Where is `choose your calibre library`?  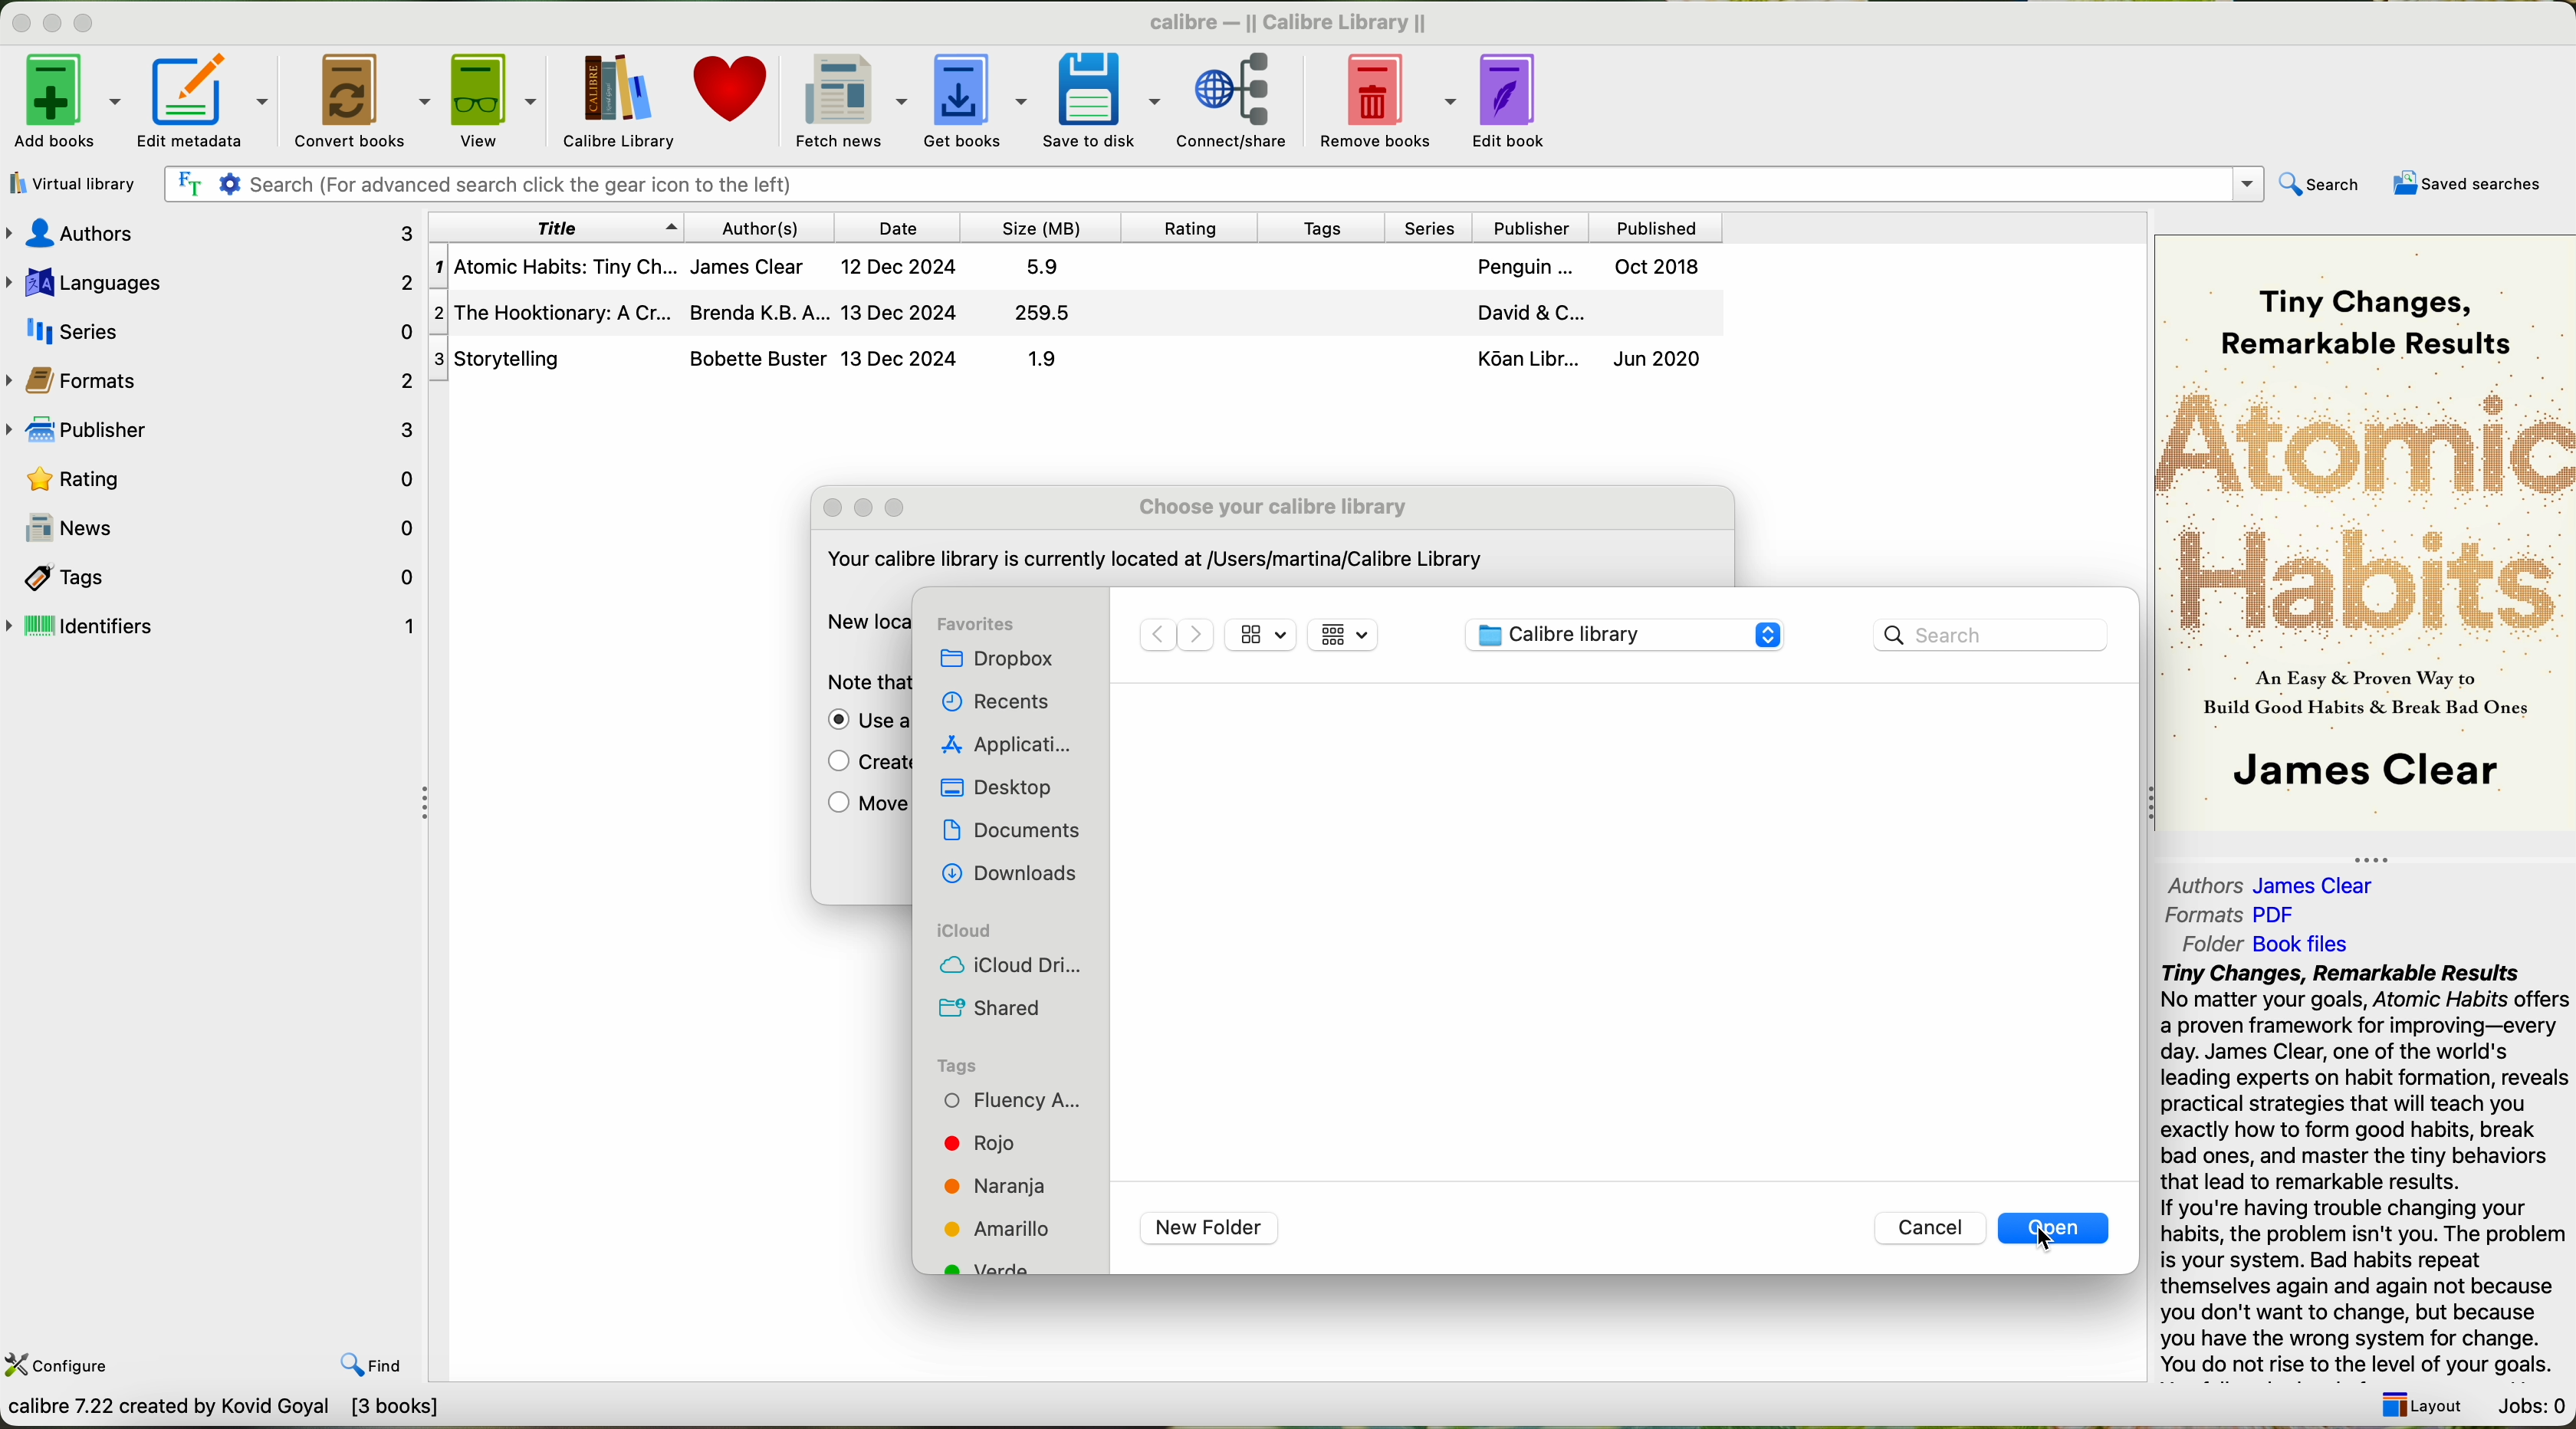
choose your calibre library is located at coordinates (1273, 506).